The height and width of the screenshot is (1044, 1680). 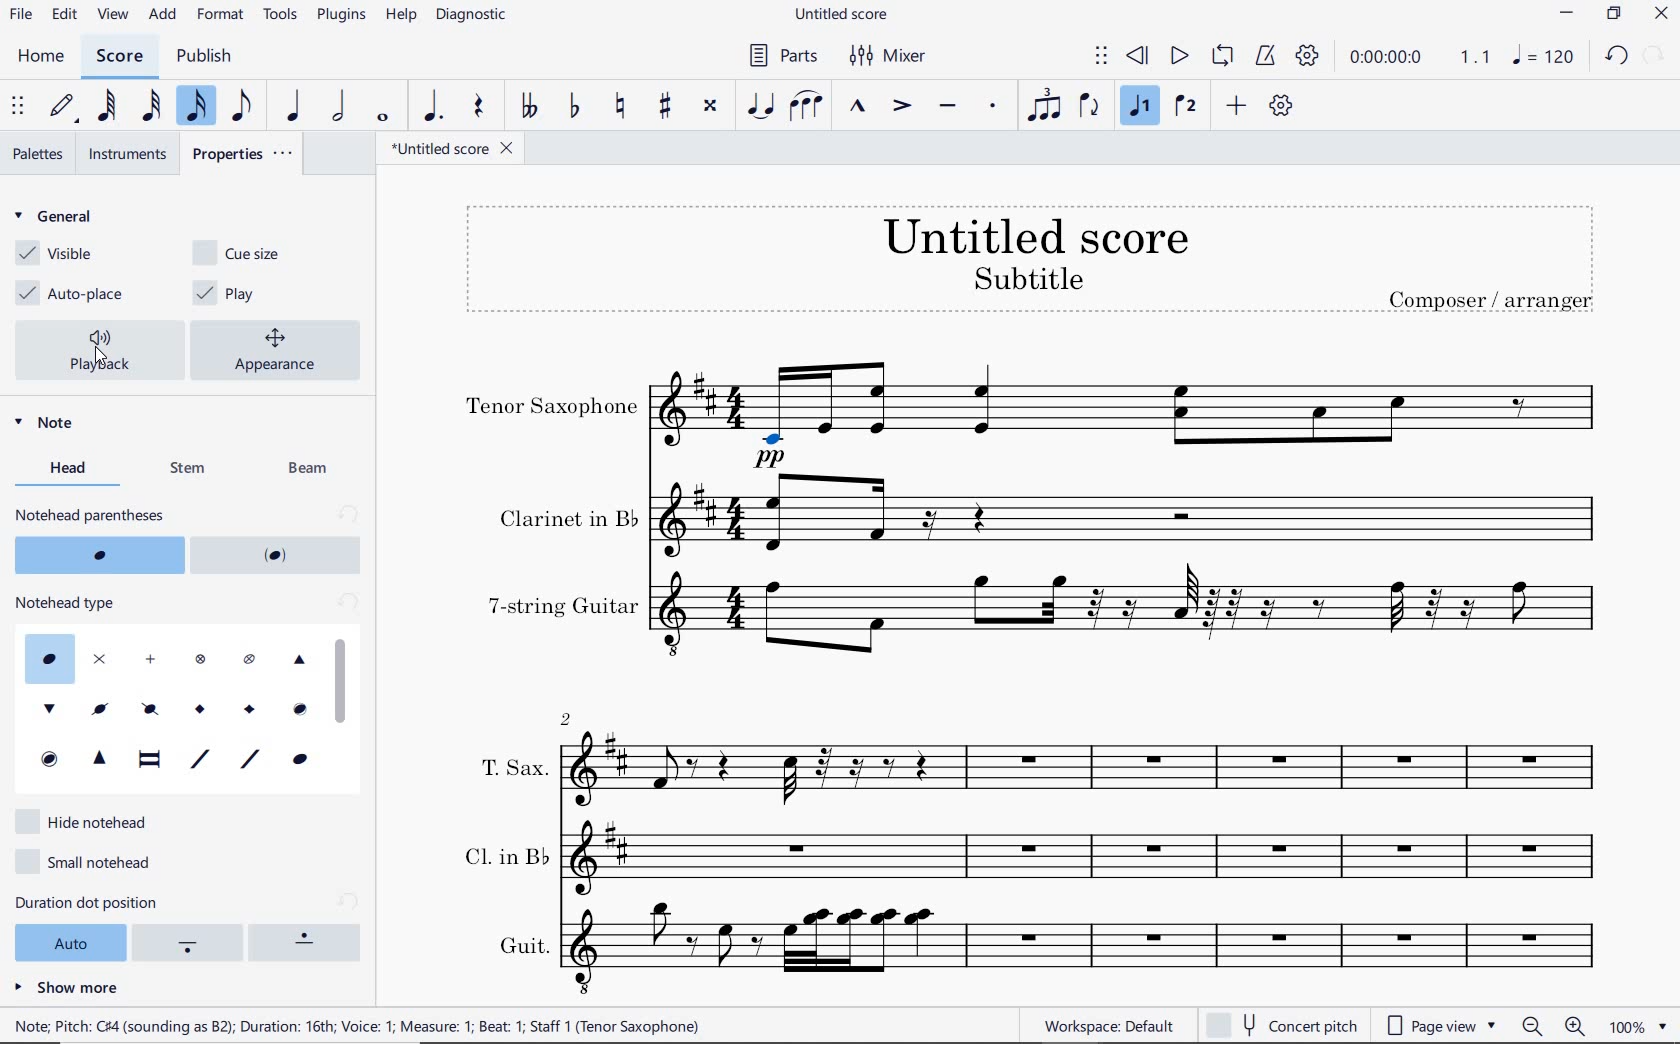 I want to click on Guit., so click(x=1099, y=950).